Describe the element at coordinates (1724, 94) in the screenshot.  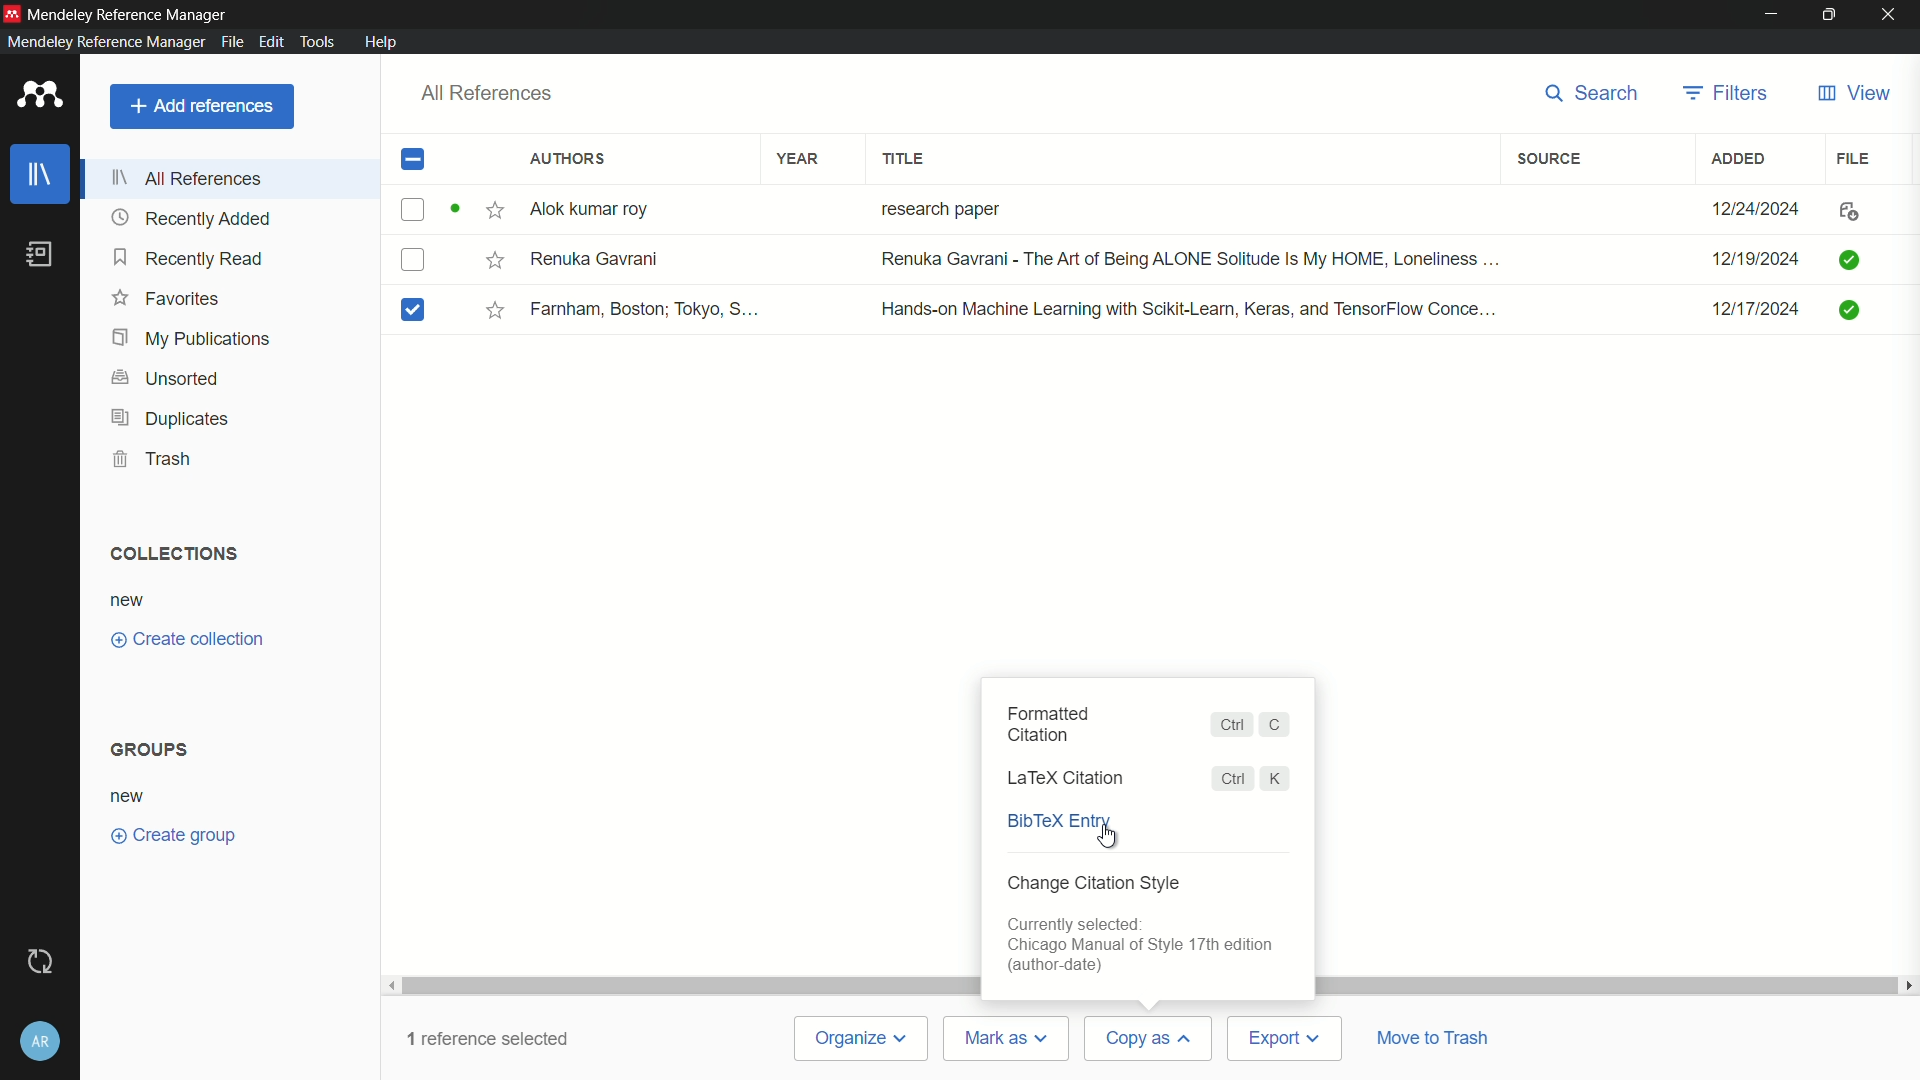
I see `filters` at that location.